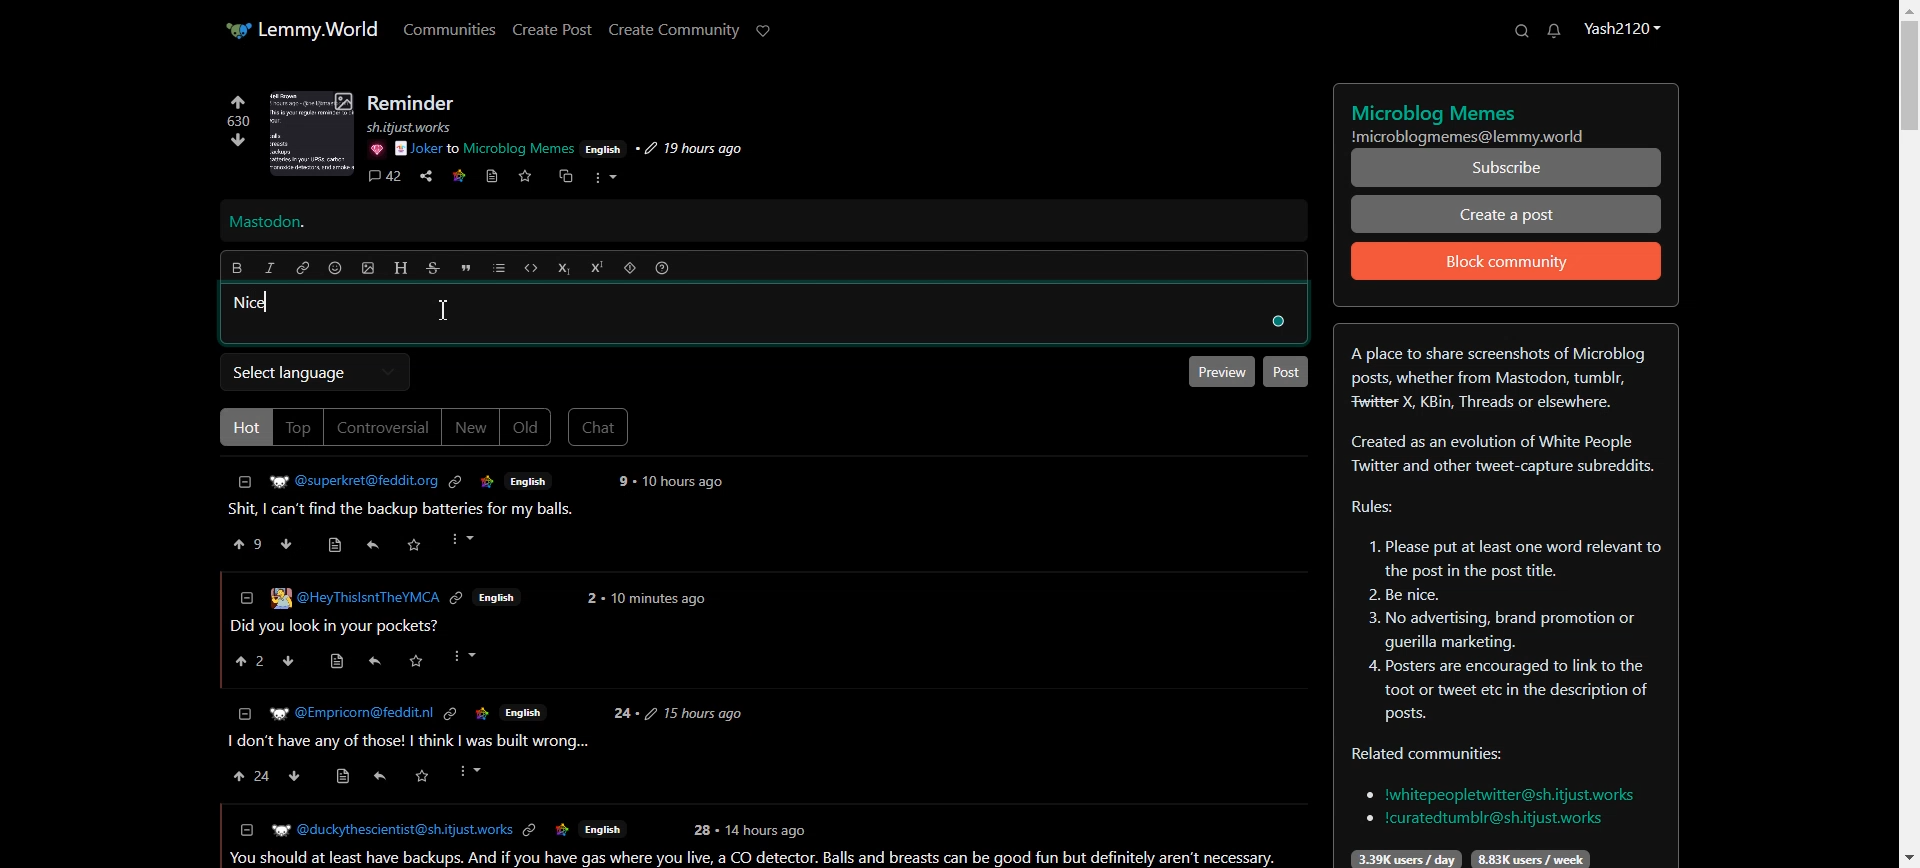 This screenshot has width=1920, height=868. Describe the element at coordinates (597, 267) in the screenshot. I see `Superscript` at that location.